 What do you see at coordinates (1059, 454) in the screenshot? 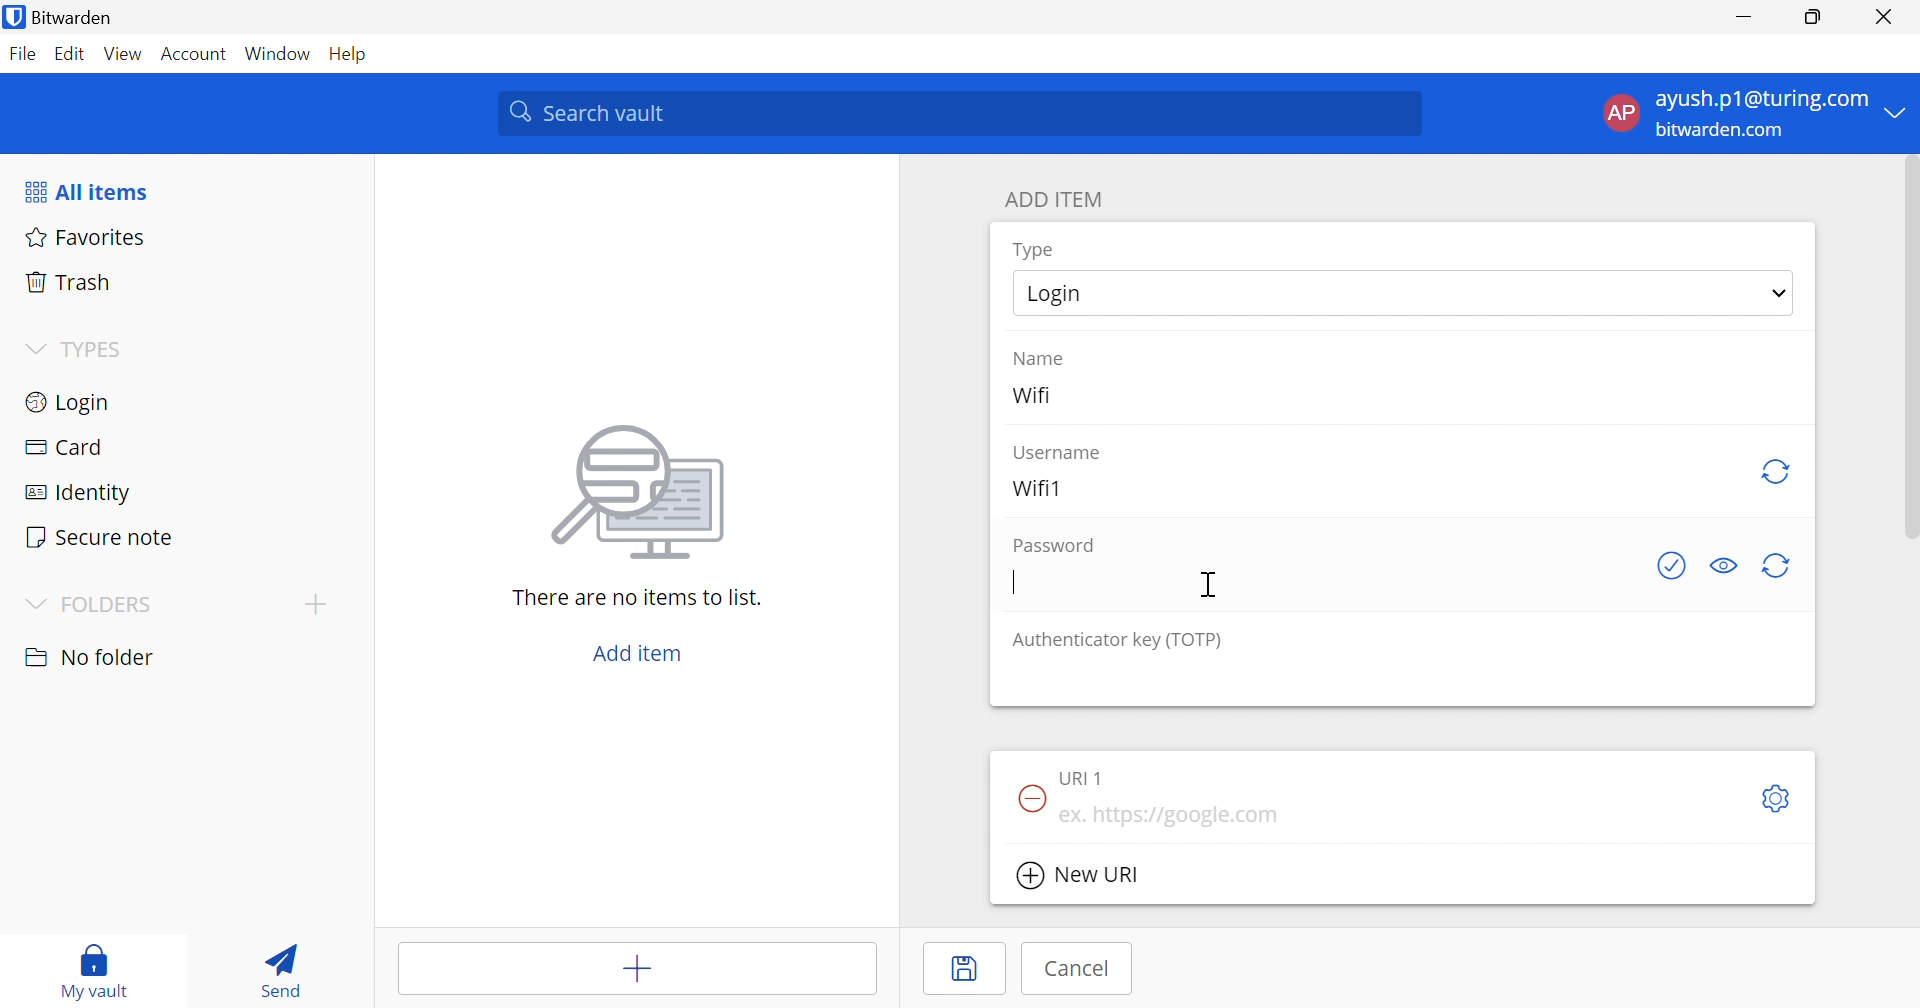
I see `Username` at bounding box center [1059, 454].